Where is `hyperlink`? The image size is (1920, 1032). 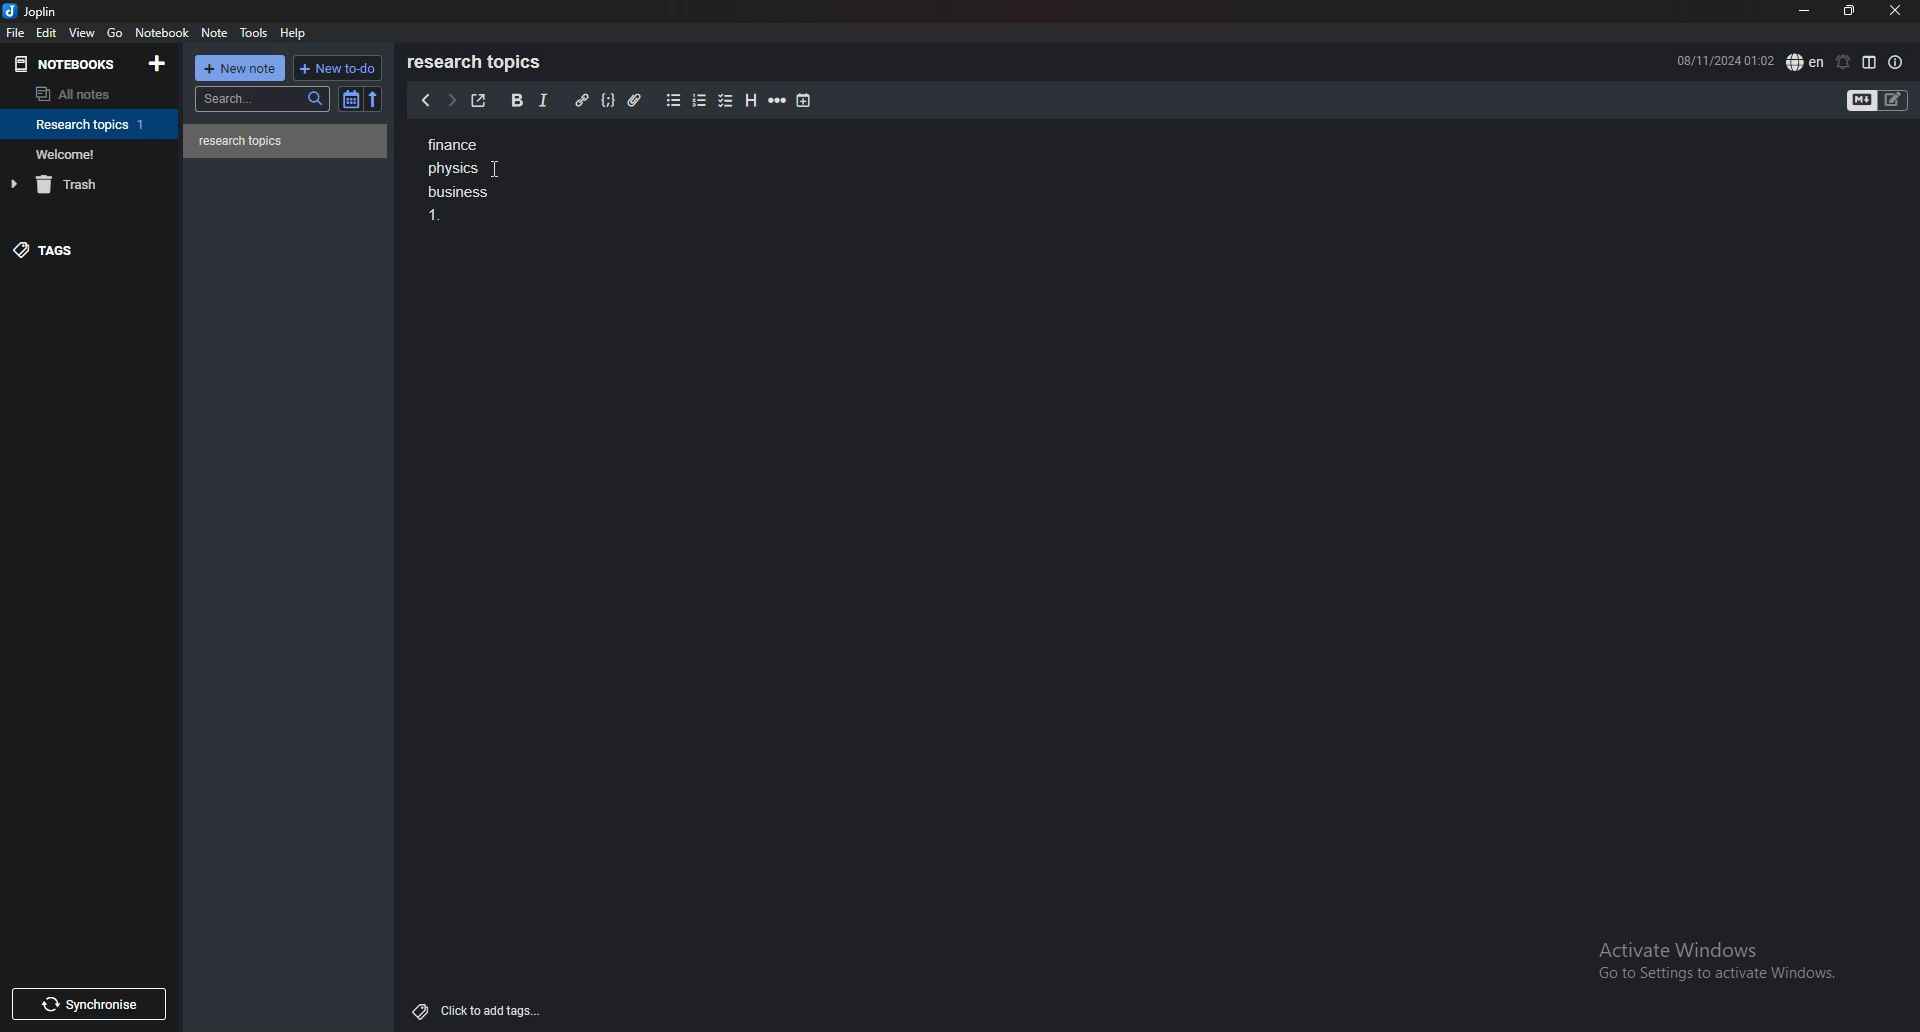
hyperlink is located at coordinates (581, 101).